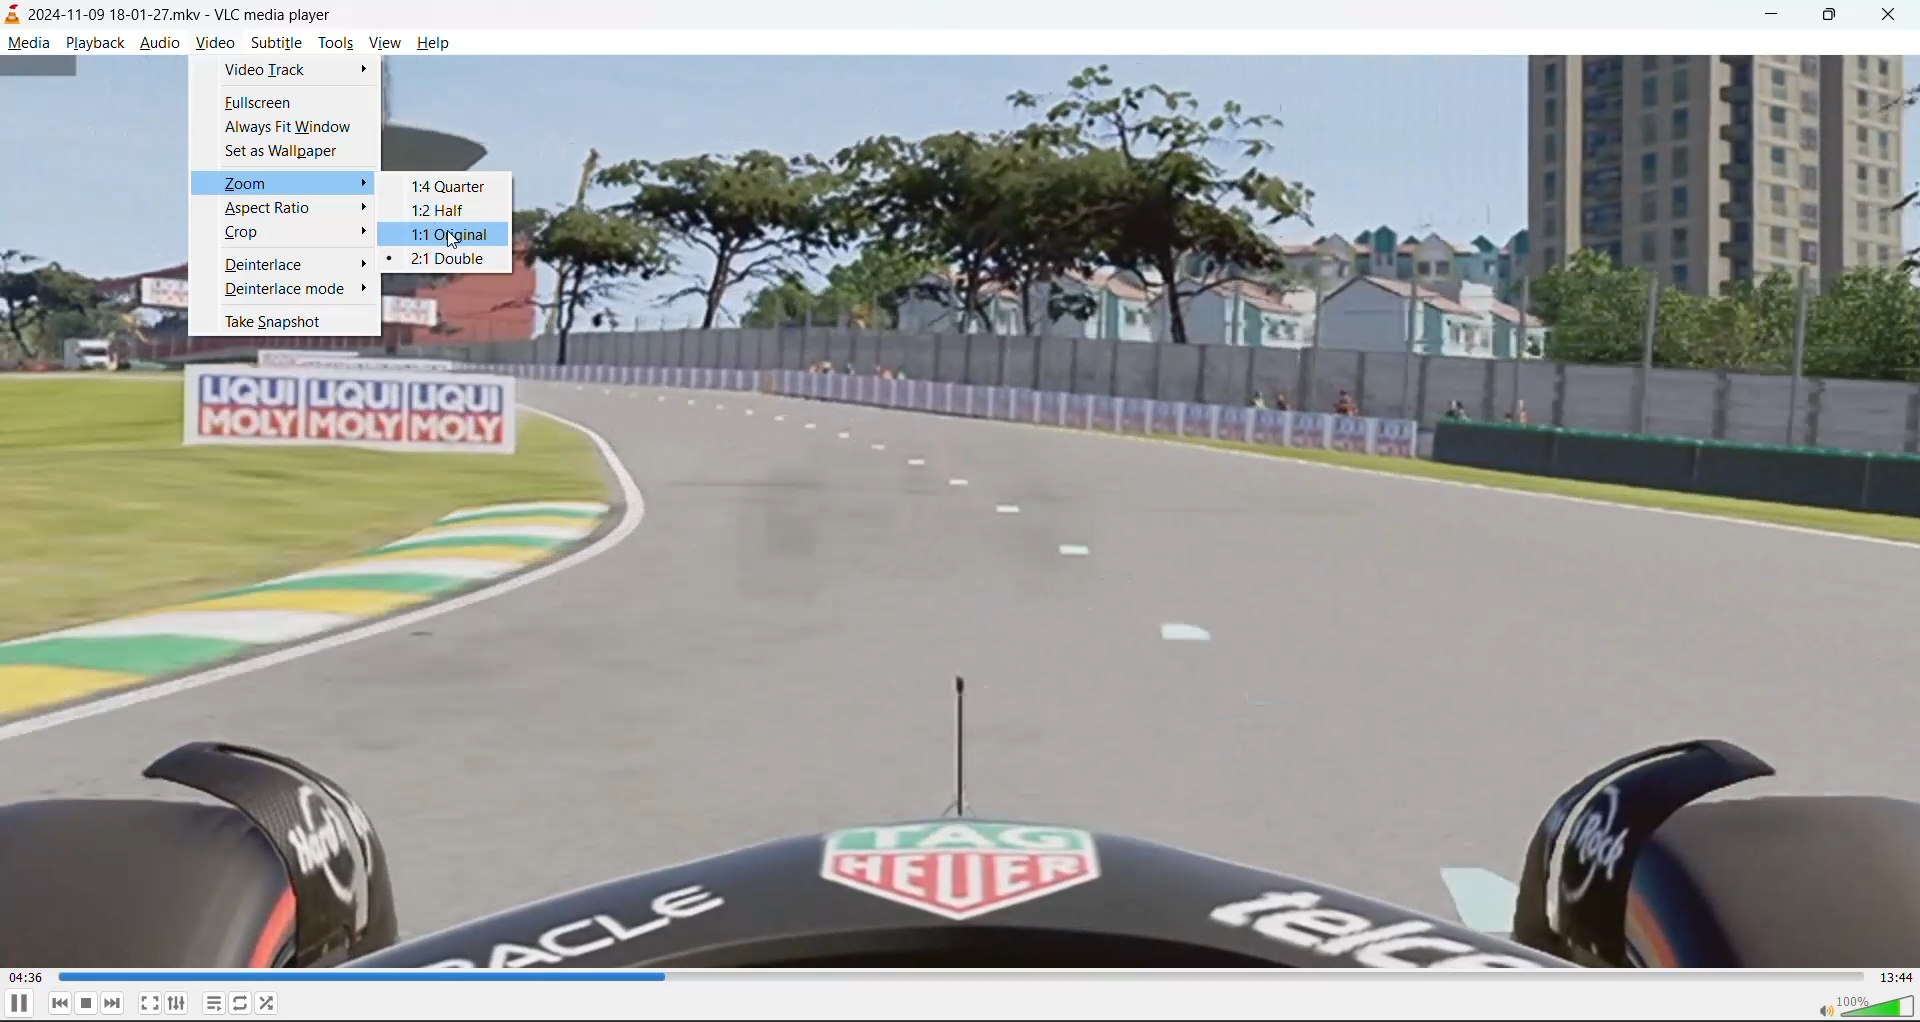 The height and width of the screenshot is (1022, 1920). I want to click on track name and app name, so click(181, 15).